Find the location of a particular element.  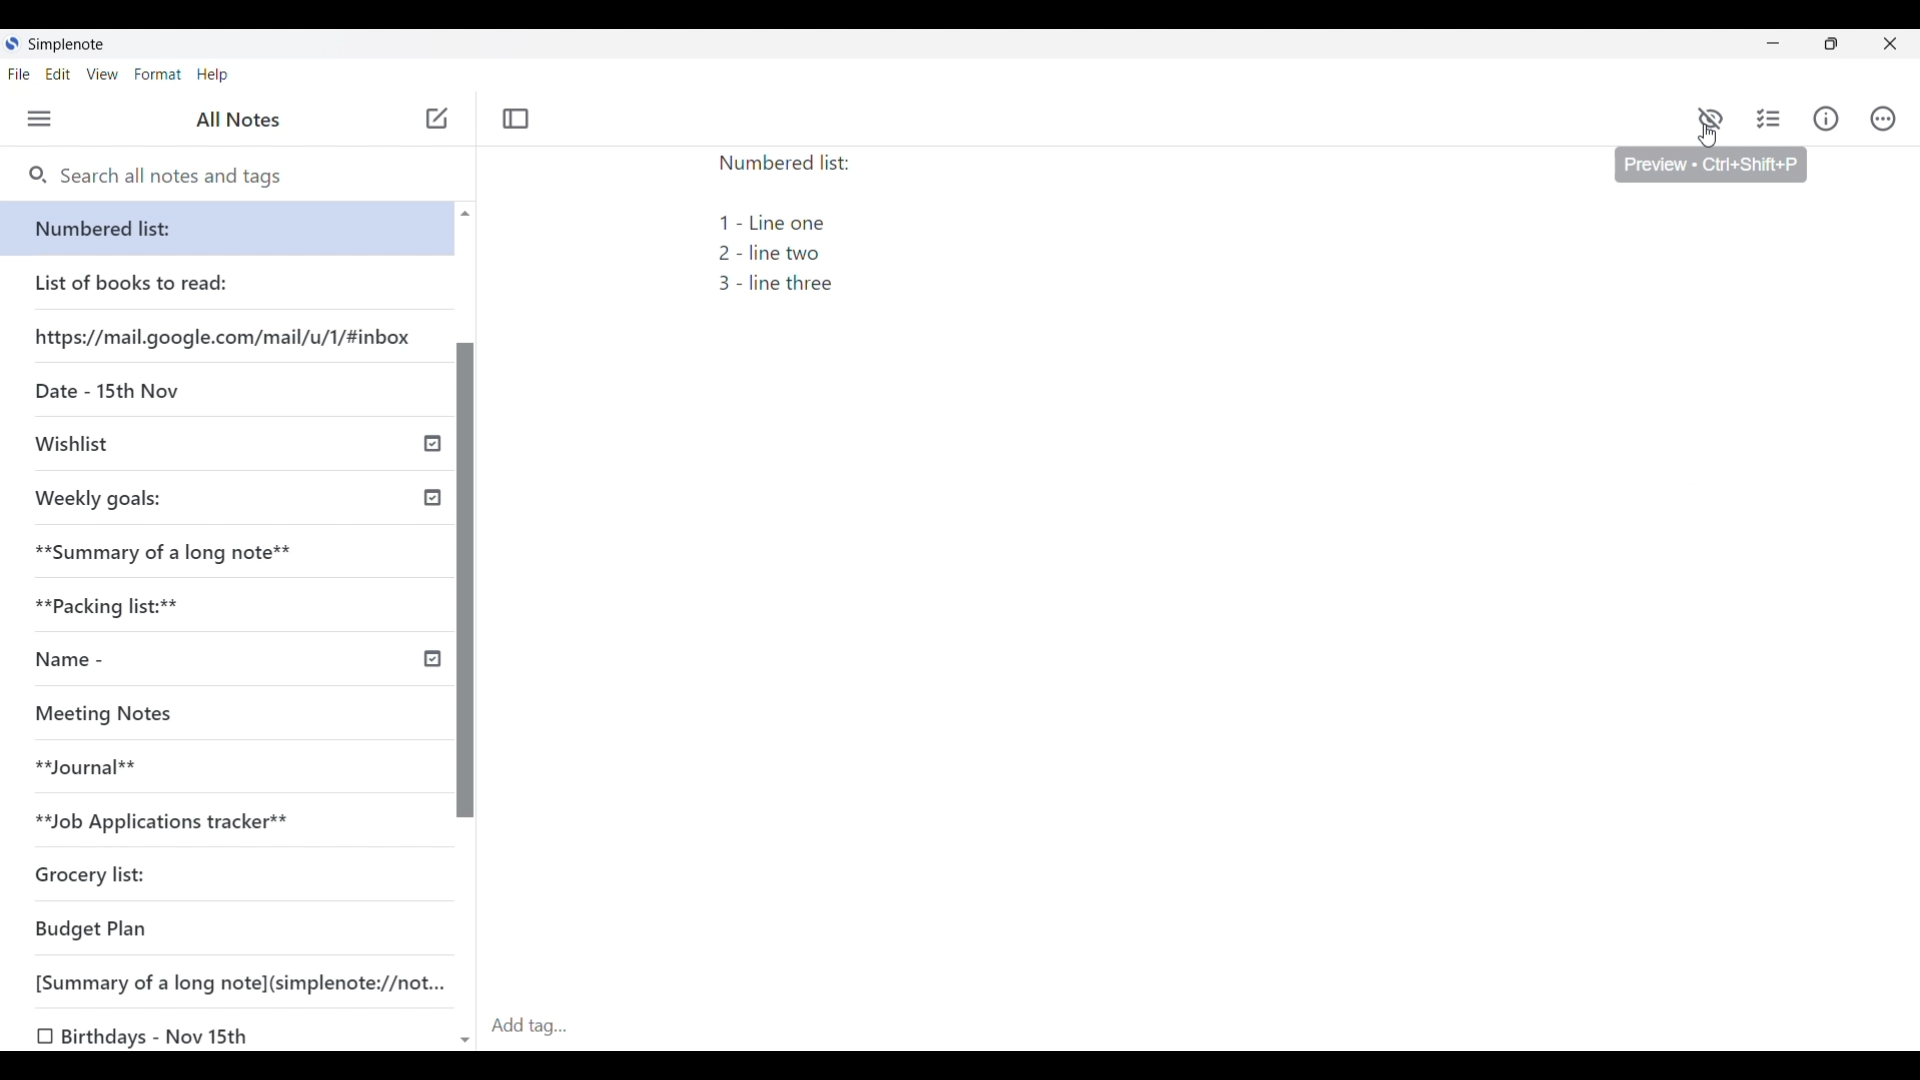

Simplenote logo is located at coordinates (12, 43).